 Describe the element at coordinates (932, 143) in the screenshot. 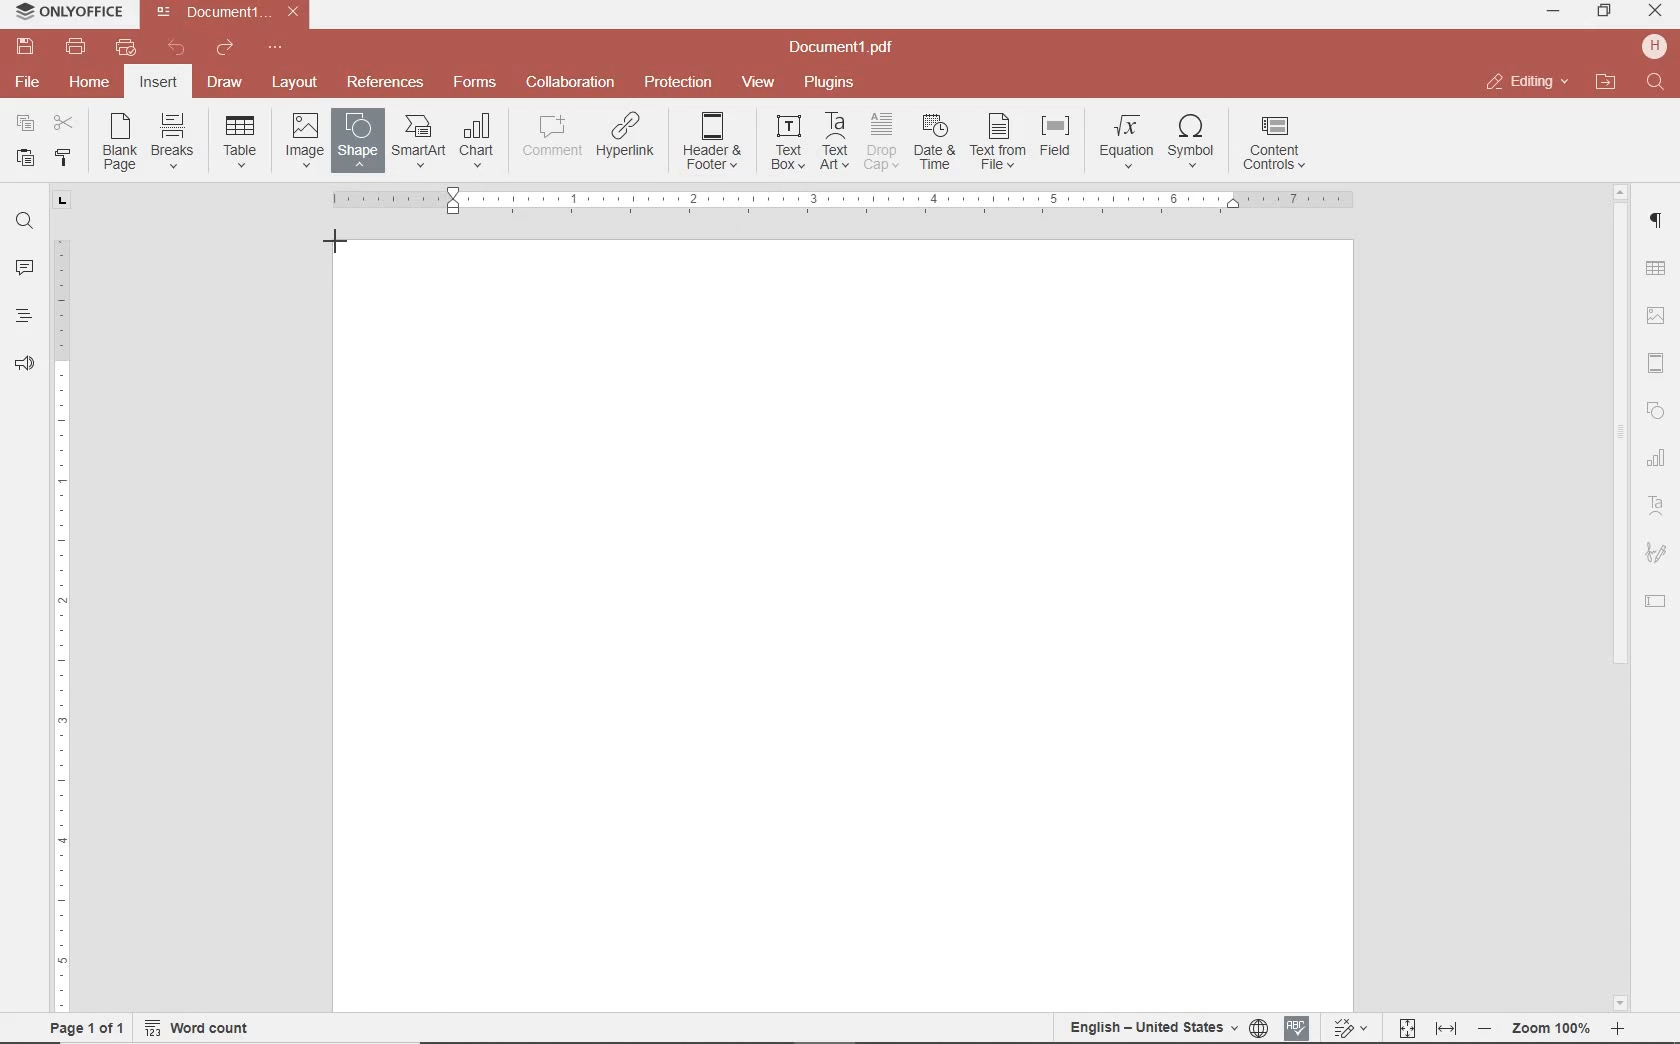

I see `INSERT CURRENT DATE AND TIME` at that location.